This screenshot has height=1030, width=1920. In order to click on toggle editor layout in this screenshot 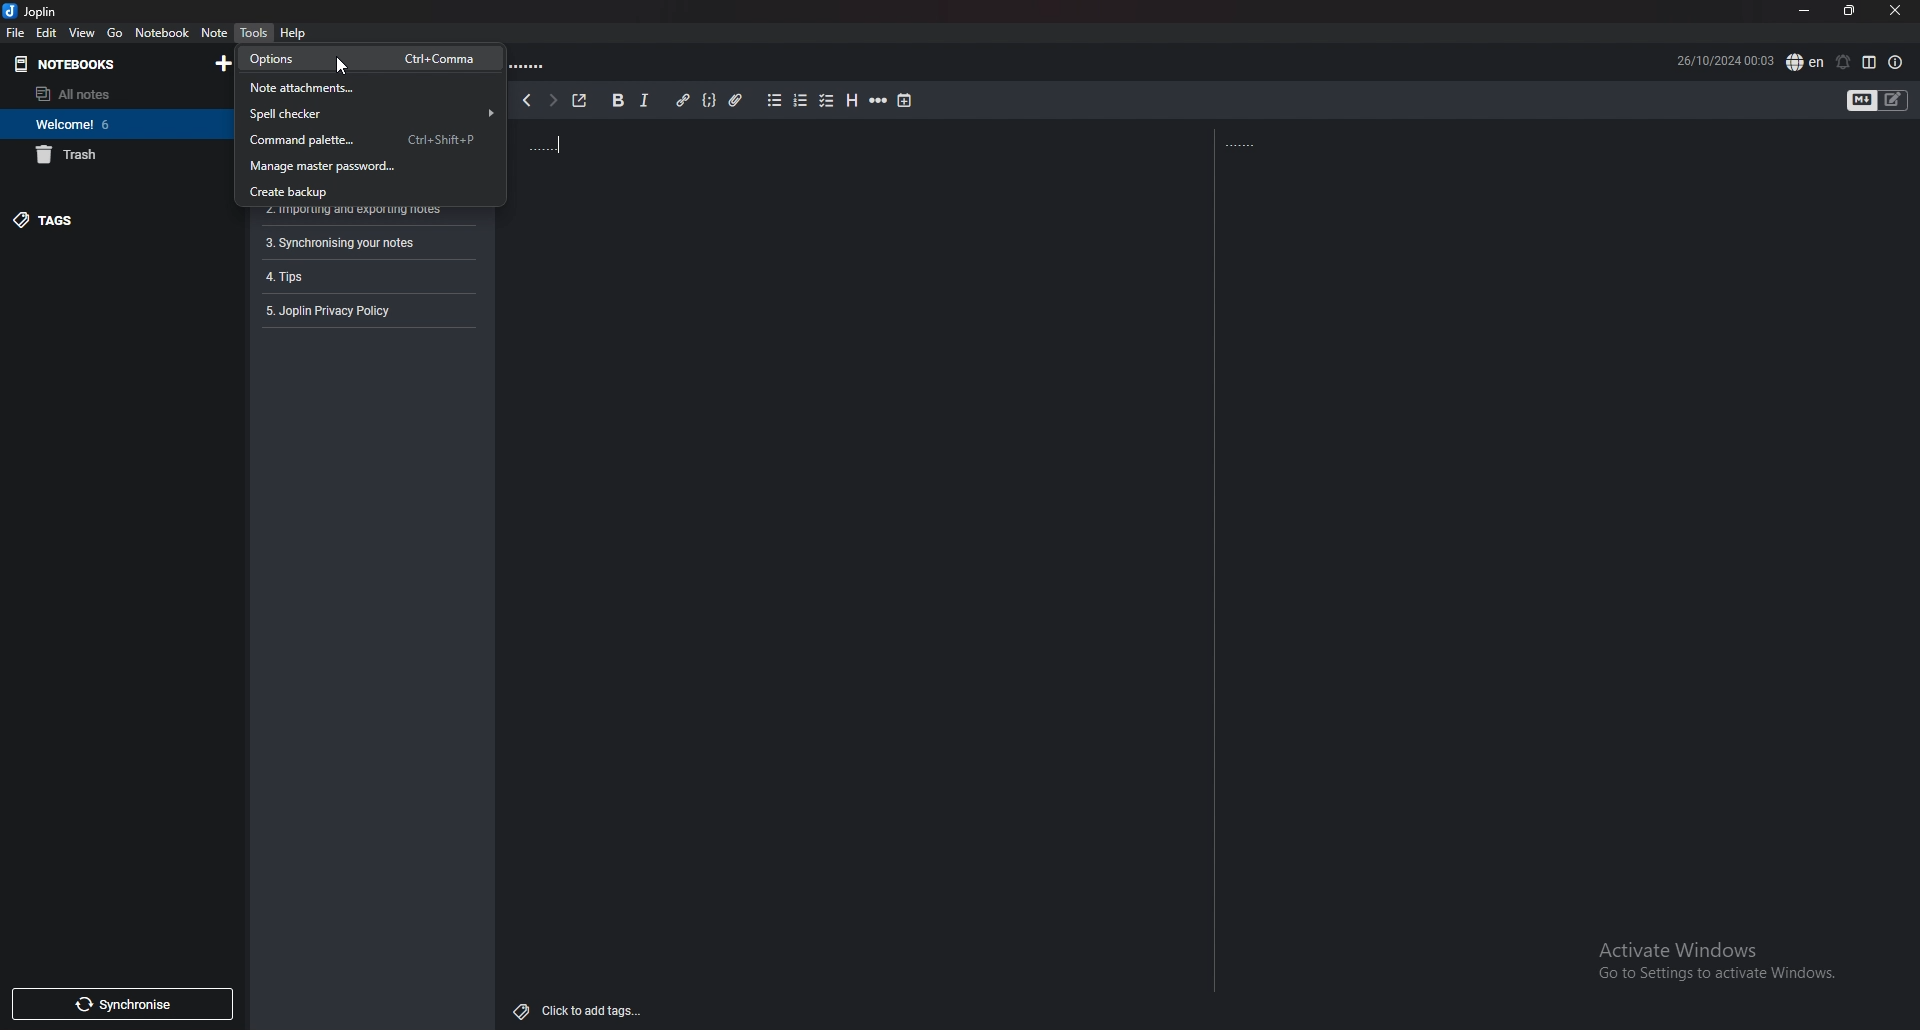, I will do `click(1871, 62)`.